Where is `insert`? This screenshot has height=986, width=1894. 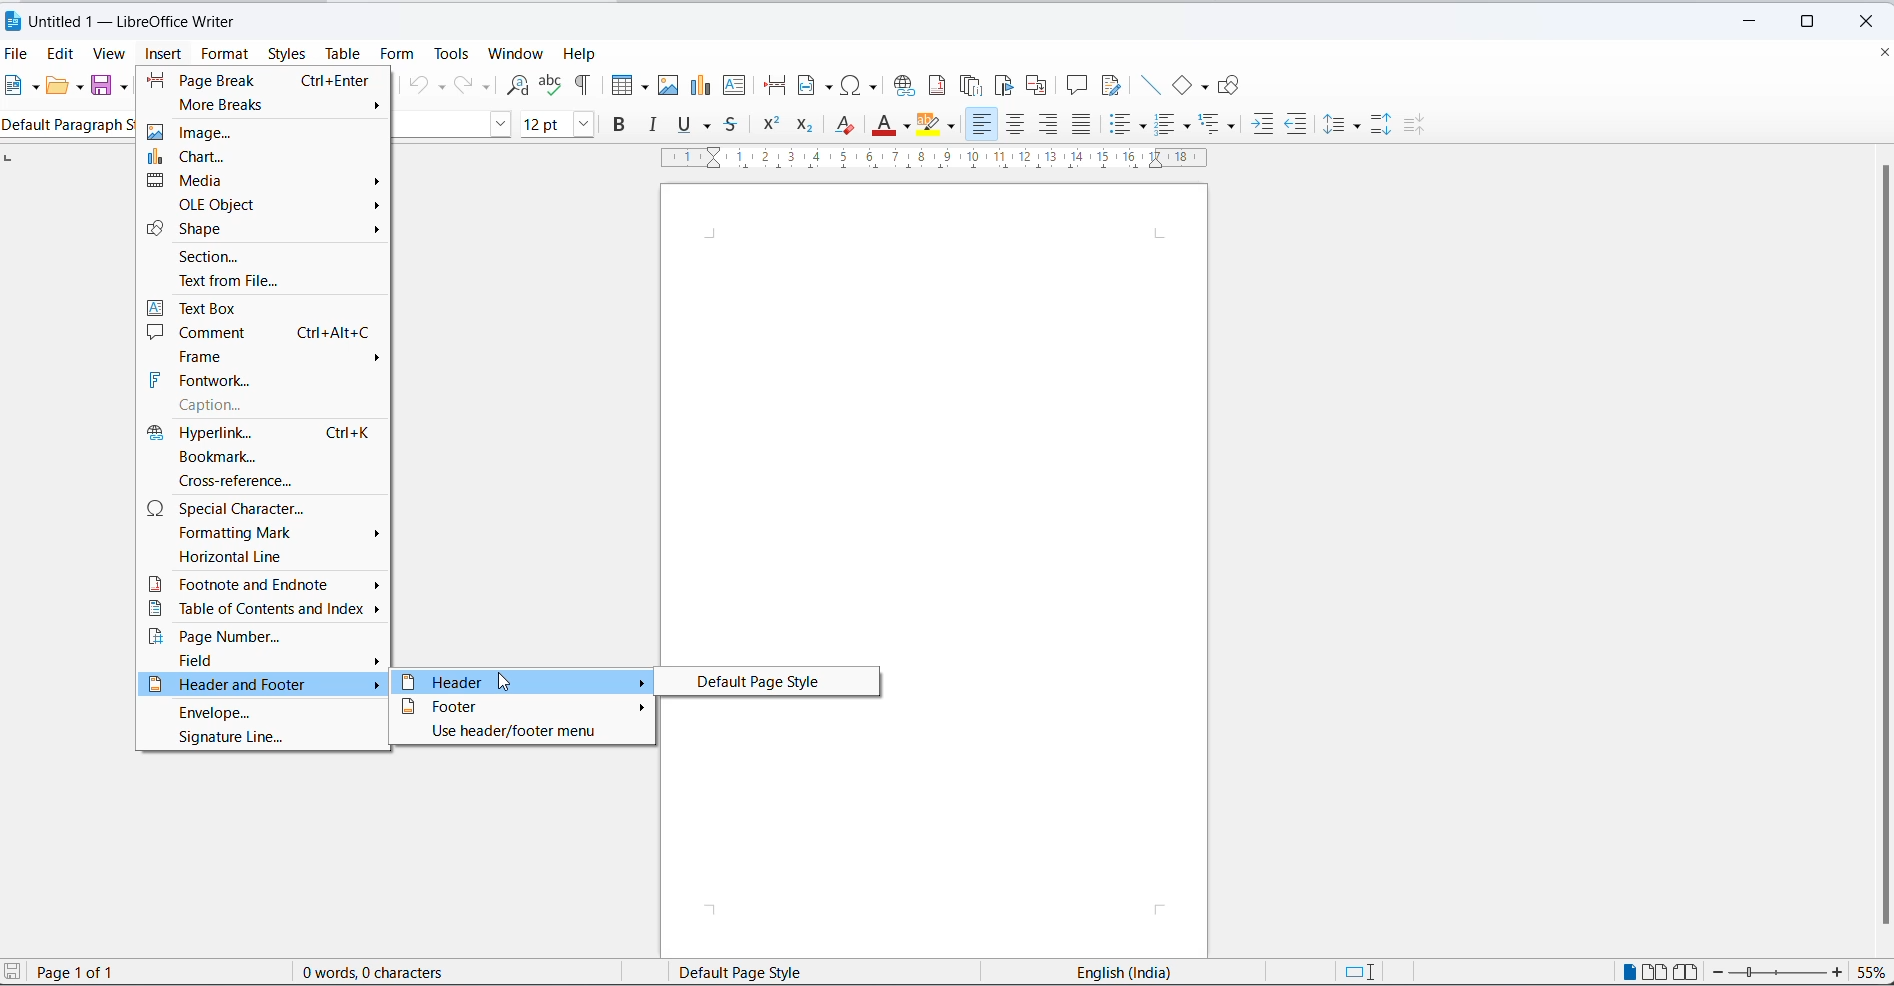
insert is located at coordinates (166, 55).